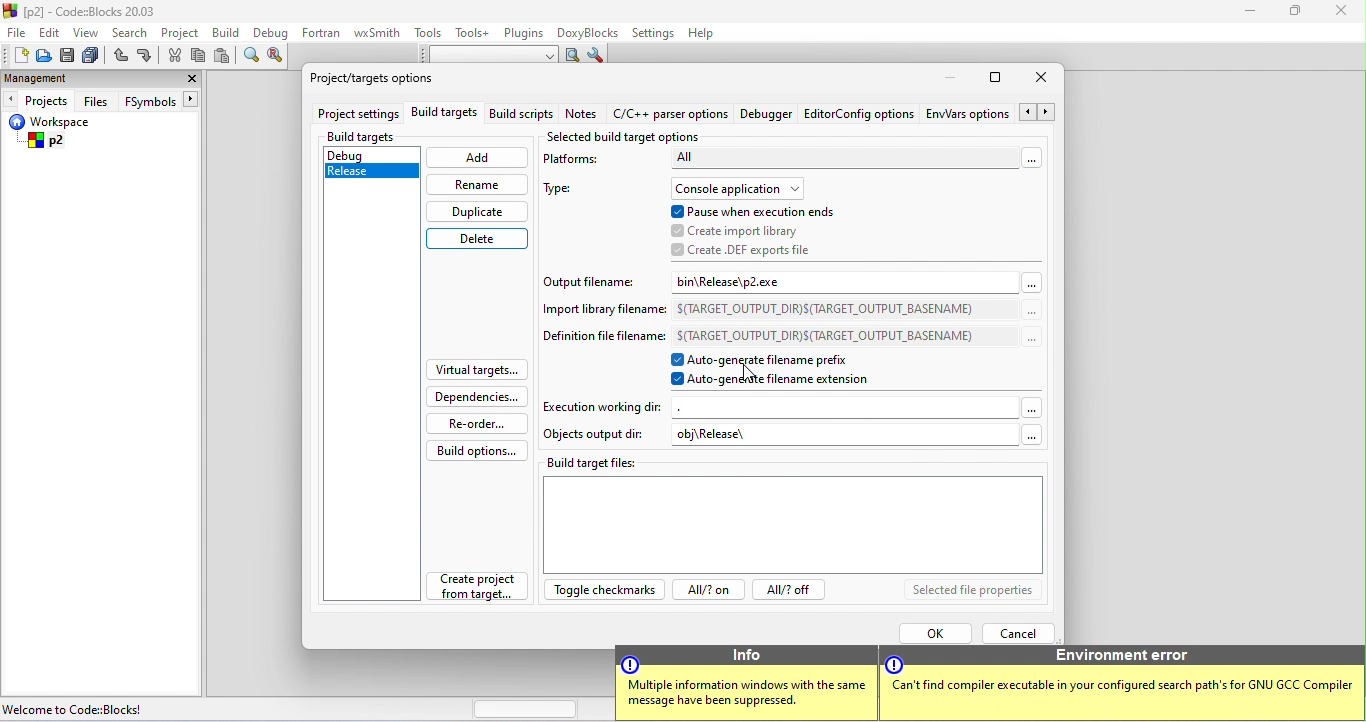 The height and width of the screenshot is (722, 1366). I want to click on fortran, so click(324, 36).